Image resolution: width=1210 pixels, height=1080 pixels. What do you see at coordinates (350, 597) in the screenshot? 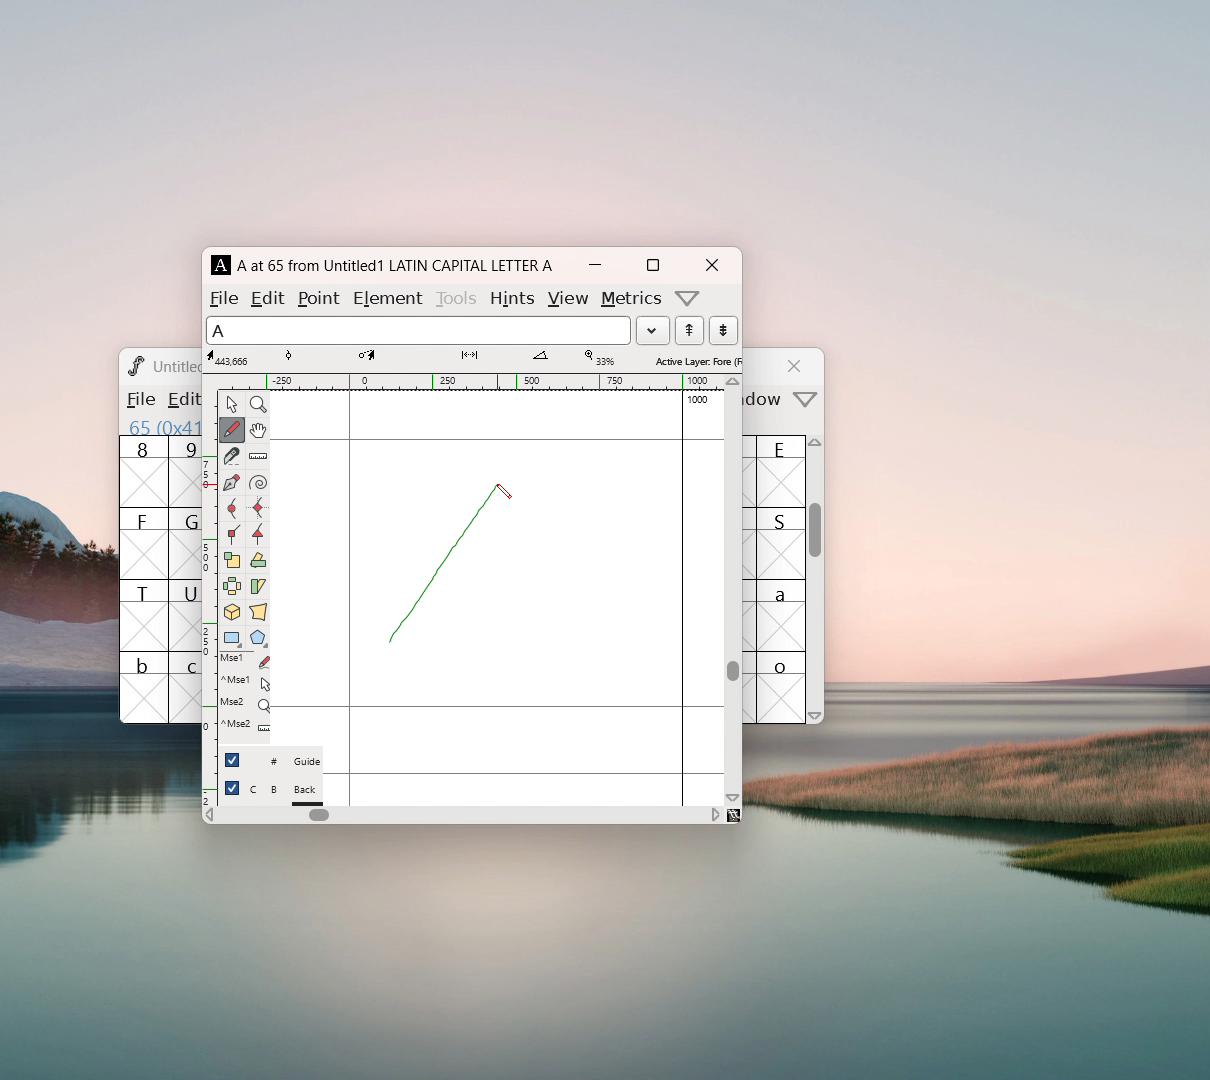
I see `left side bearing` at bounding box center [350, 597].